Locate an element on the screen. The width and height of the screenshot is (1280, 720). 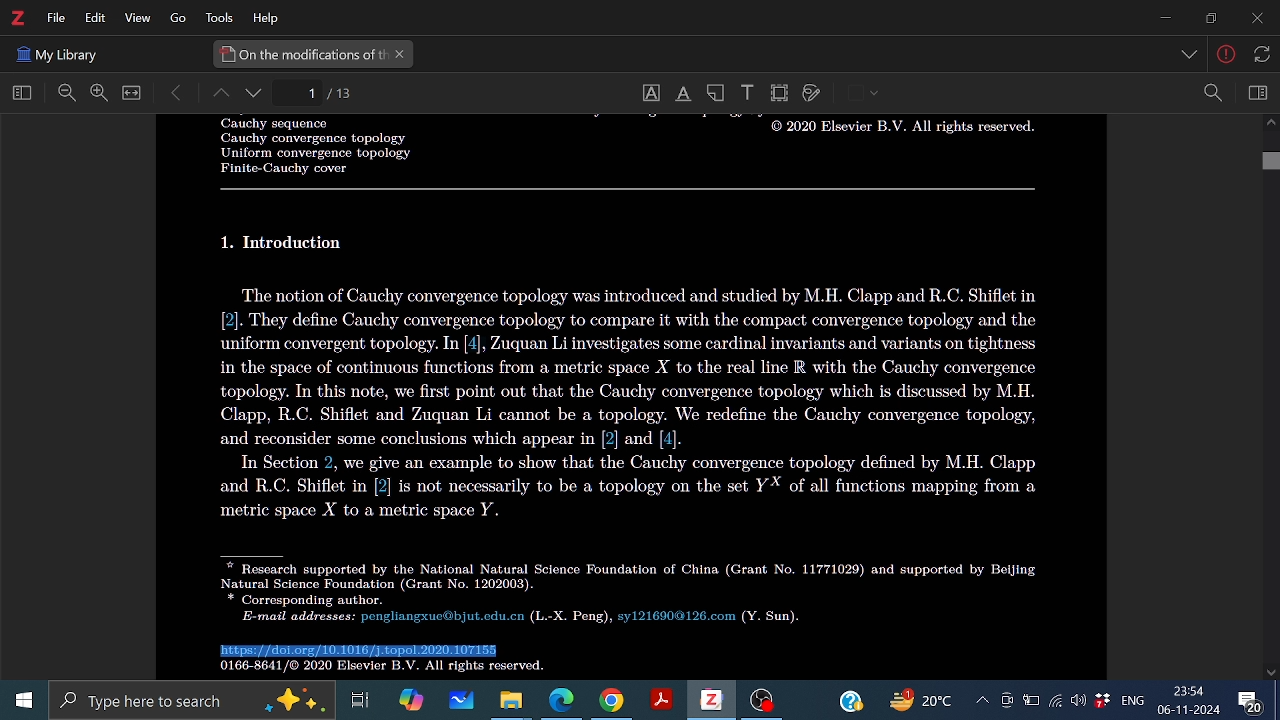
Meet is located at coordinates (1006, 701).